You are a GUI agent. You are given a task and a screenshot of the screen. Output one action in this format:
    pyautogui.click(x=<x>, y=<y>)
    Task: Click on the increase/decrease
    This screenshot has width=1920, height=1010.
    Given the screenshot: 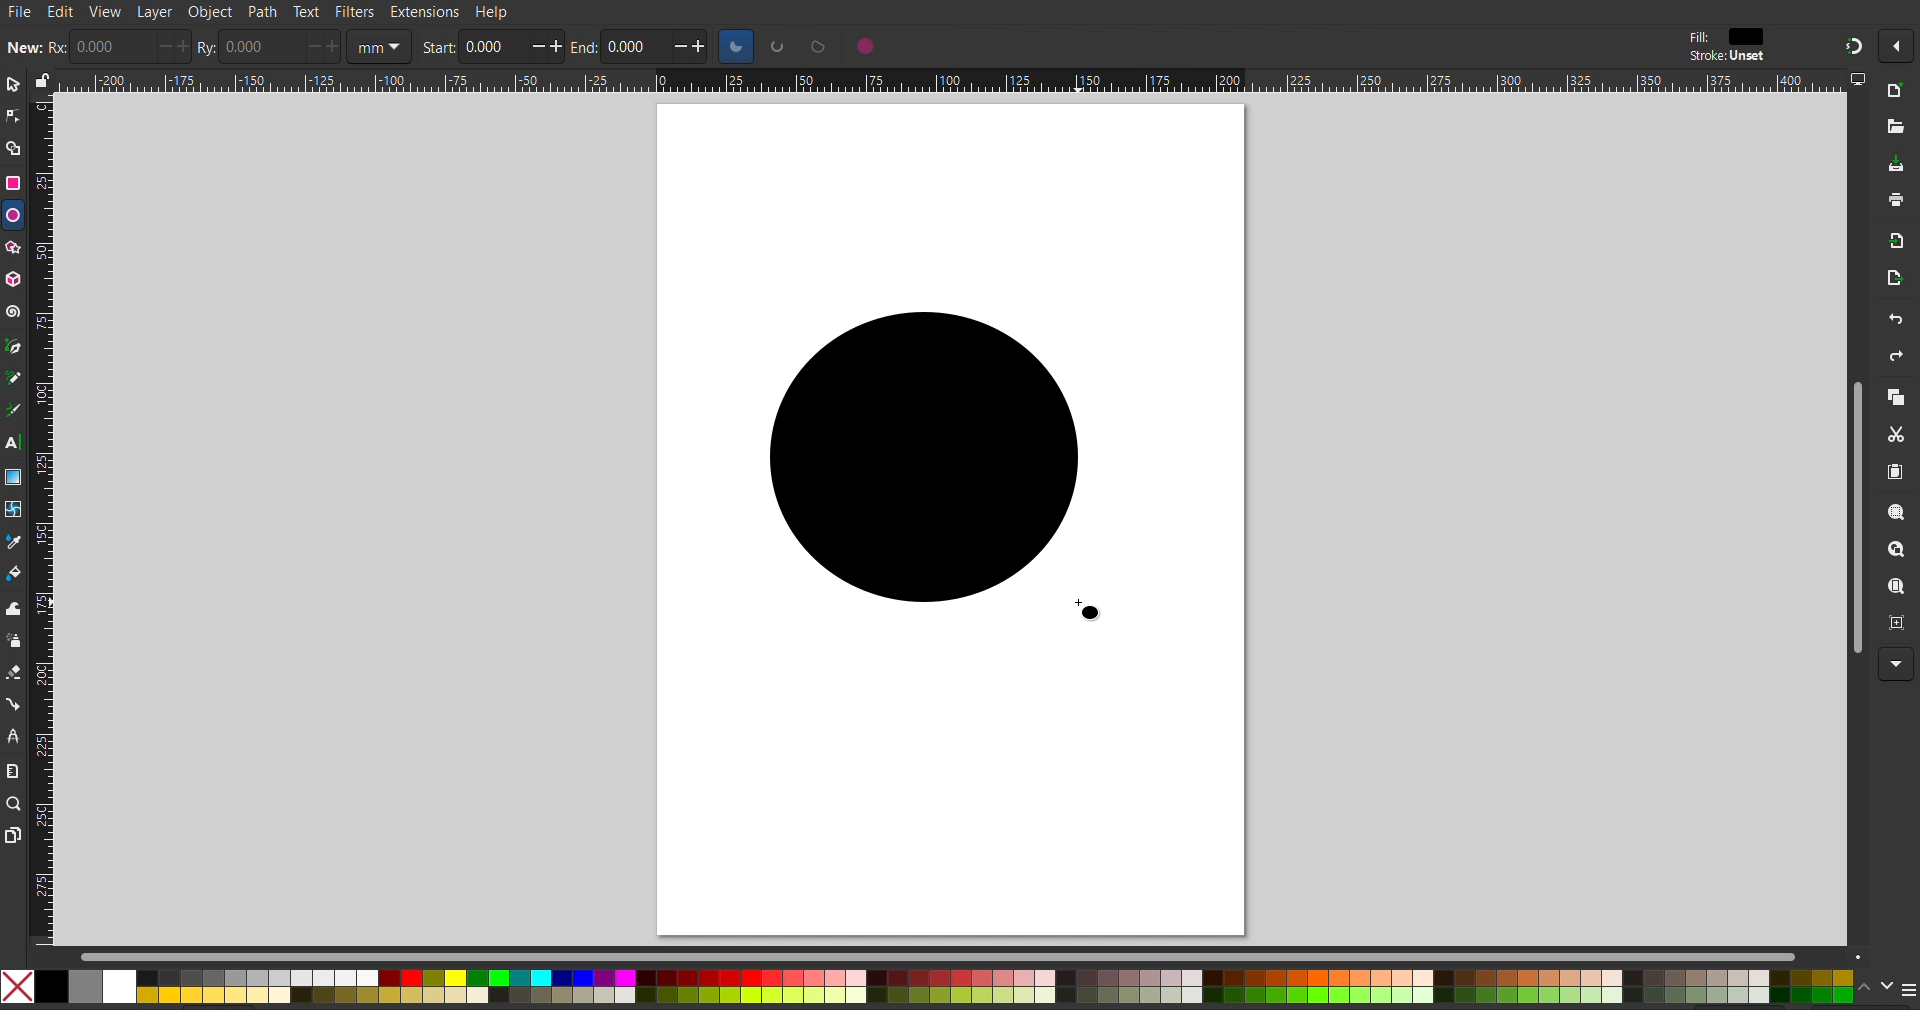 What is the action you would take?
    pyautogui.click(x=173, y=48)
    